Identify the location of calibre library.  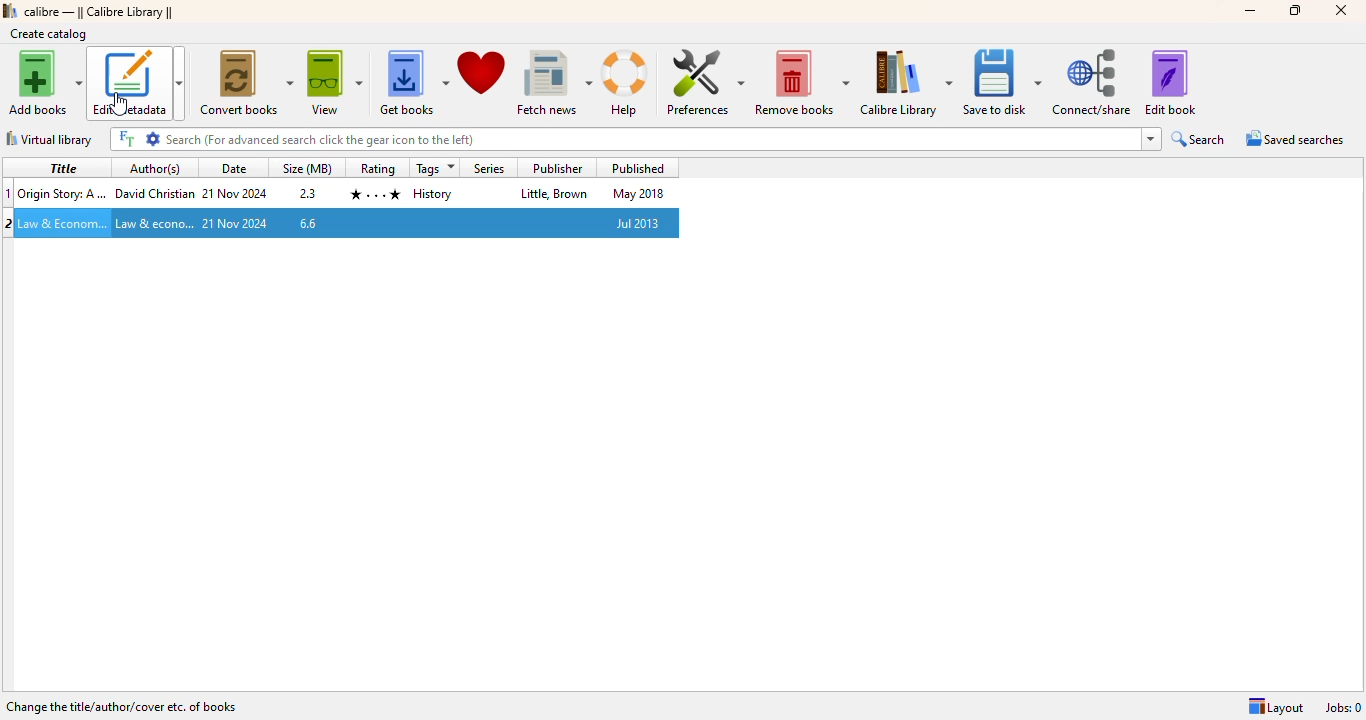
(906, 81).